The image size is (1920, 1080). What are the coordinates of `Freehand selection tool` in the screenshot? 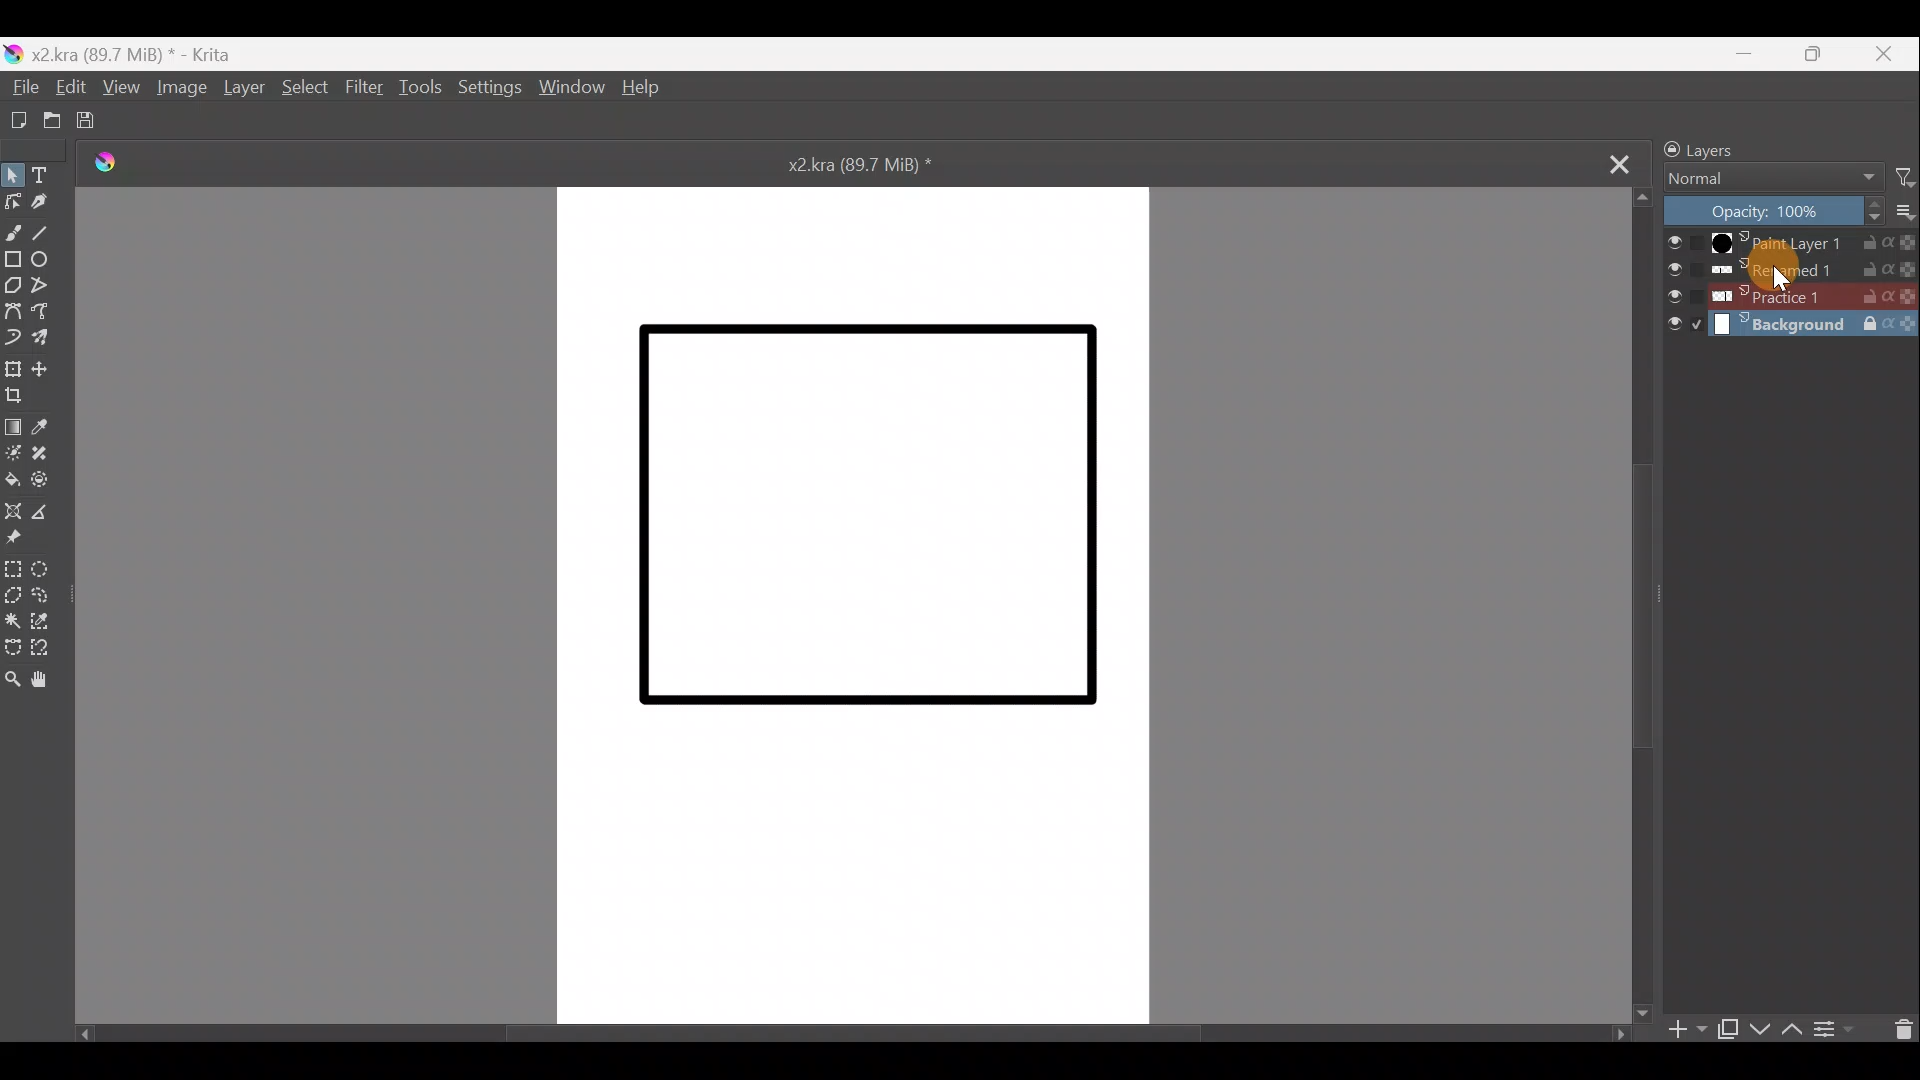 It's located at (47, 593).